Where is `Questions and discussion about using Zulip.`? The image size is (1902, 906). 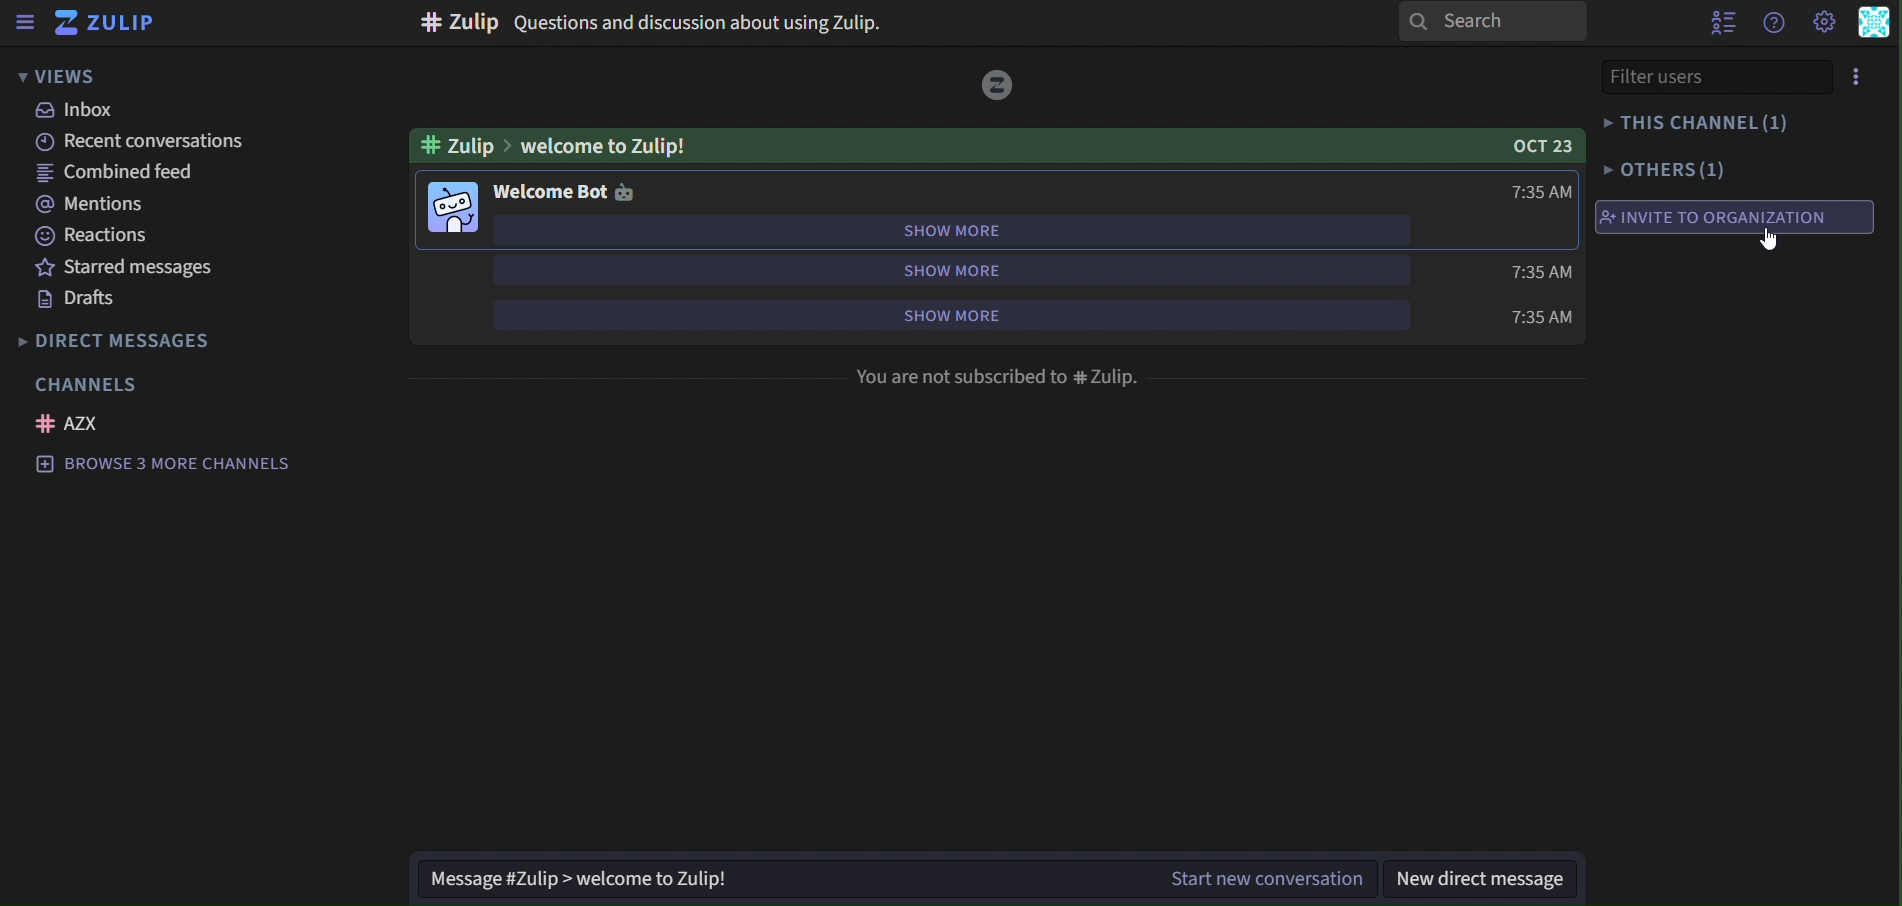 Questions and discussion about using Zulip. is located at coordinates (652, 23).